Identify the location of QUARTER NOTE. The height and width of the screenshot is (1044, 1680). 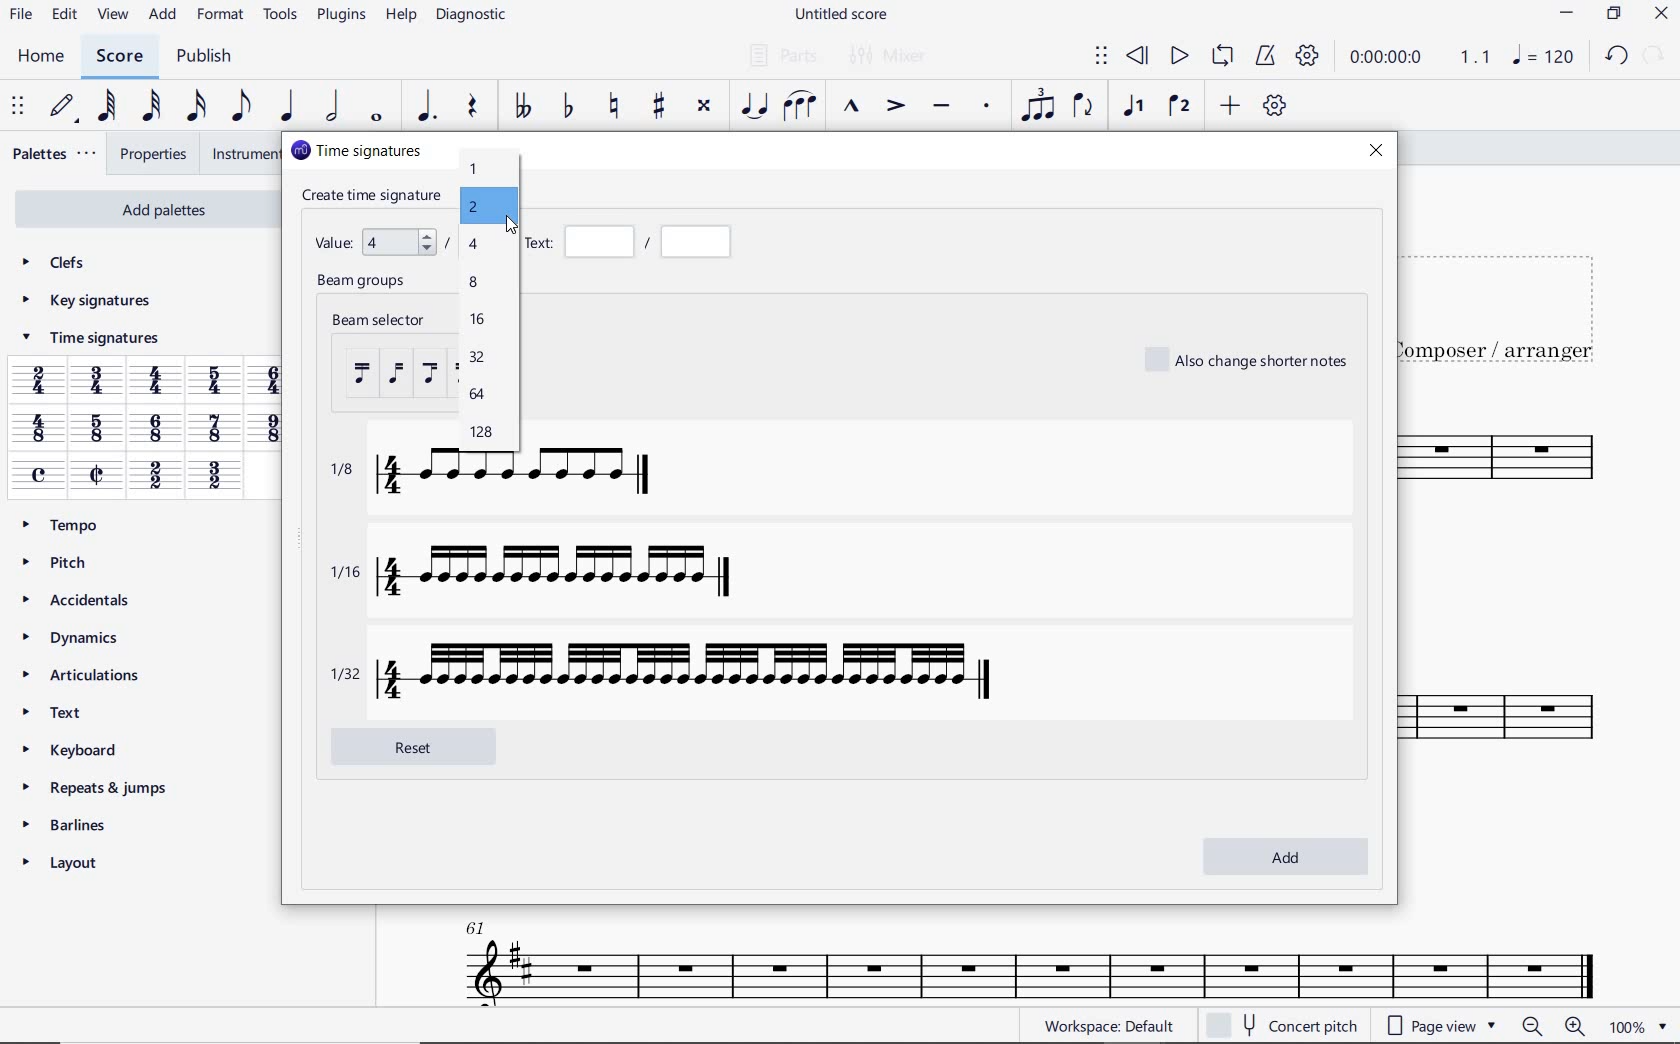
(288, 106).